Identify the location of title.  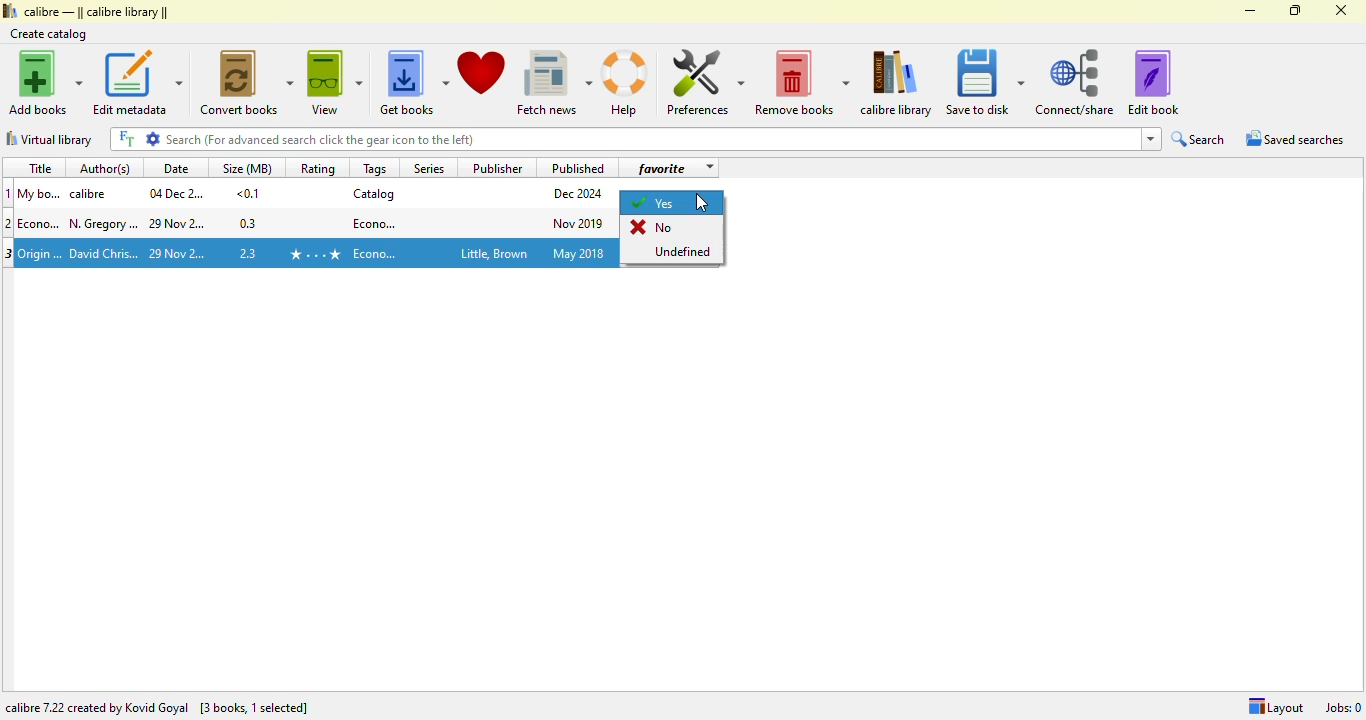
(41, 252).